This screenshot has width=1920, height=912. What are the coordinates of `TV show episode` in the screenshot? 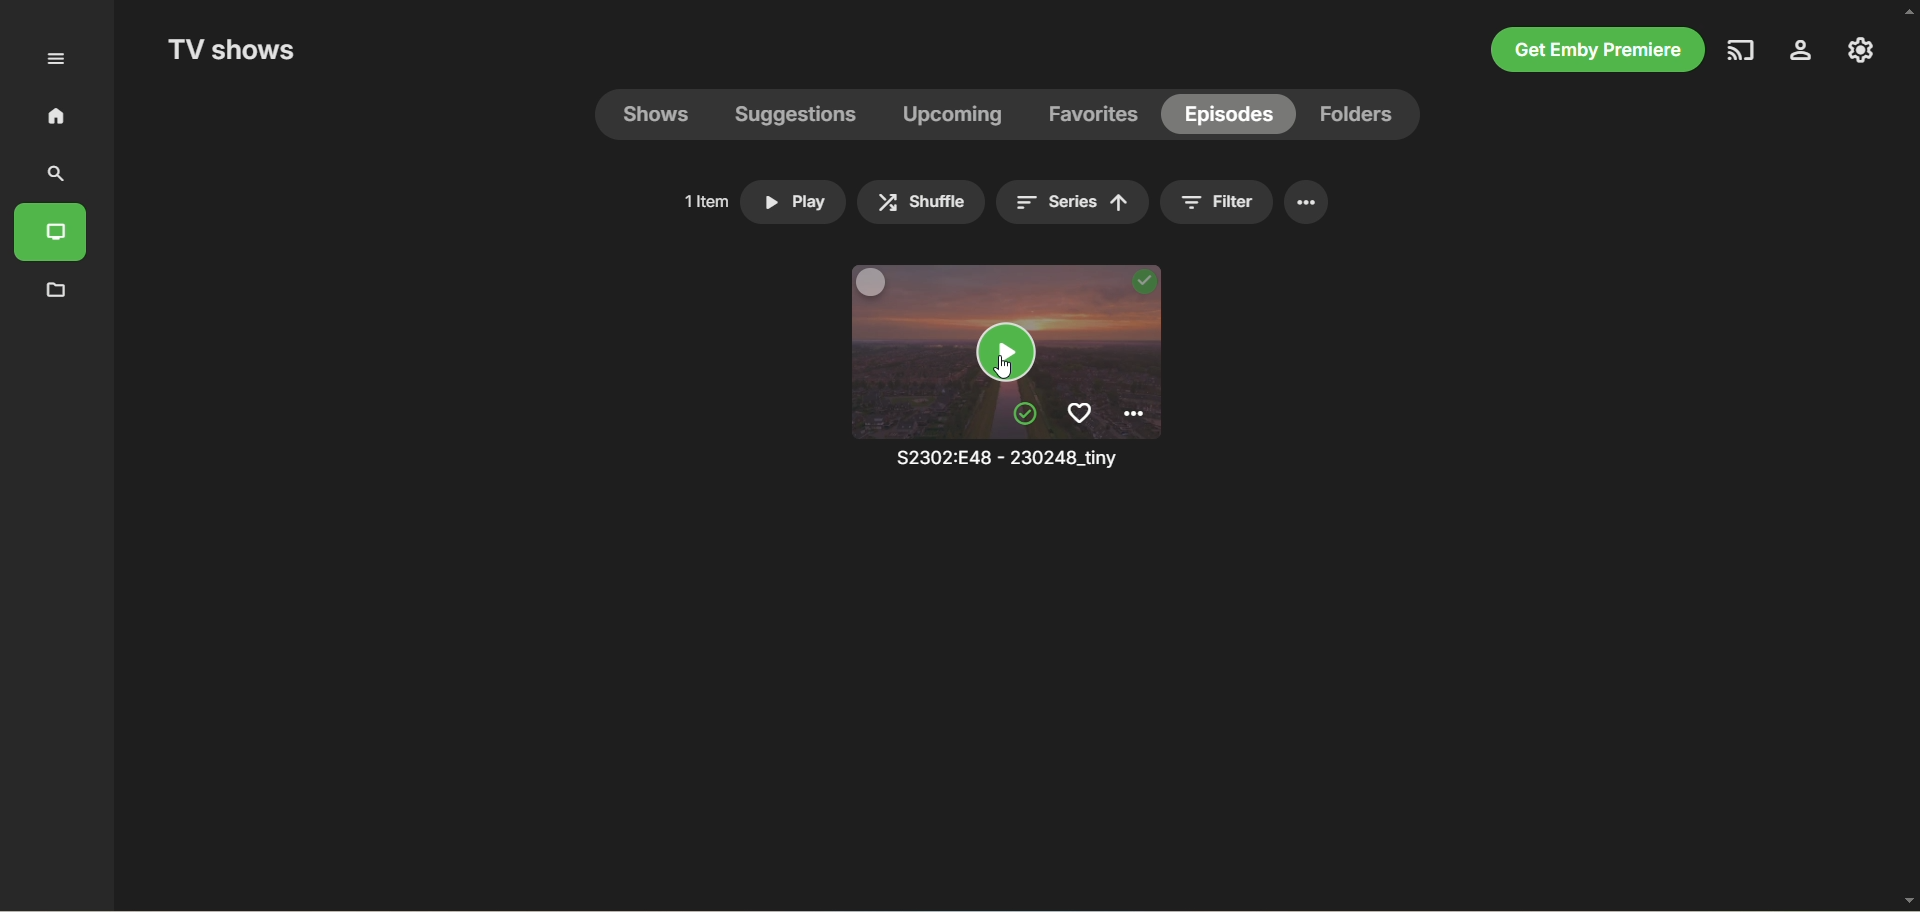 It's located at (908, 385).